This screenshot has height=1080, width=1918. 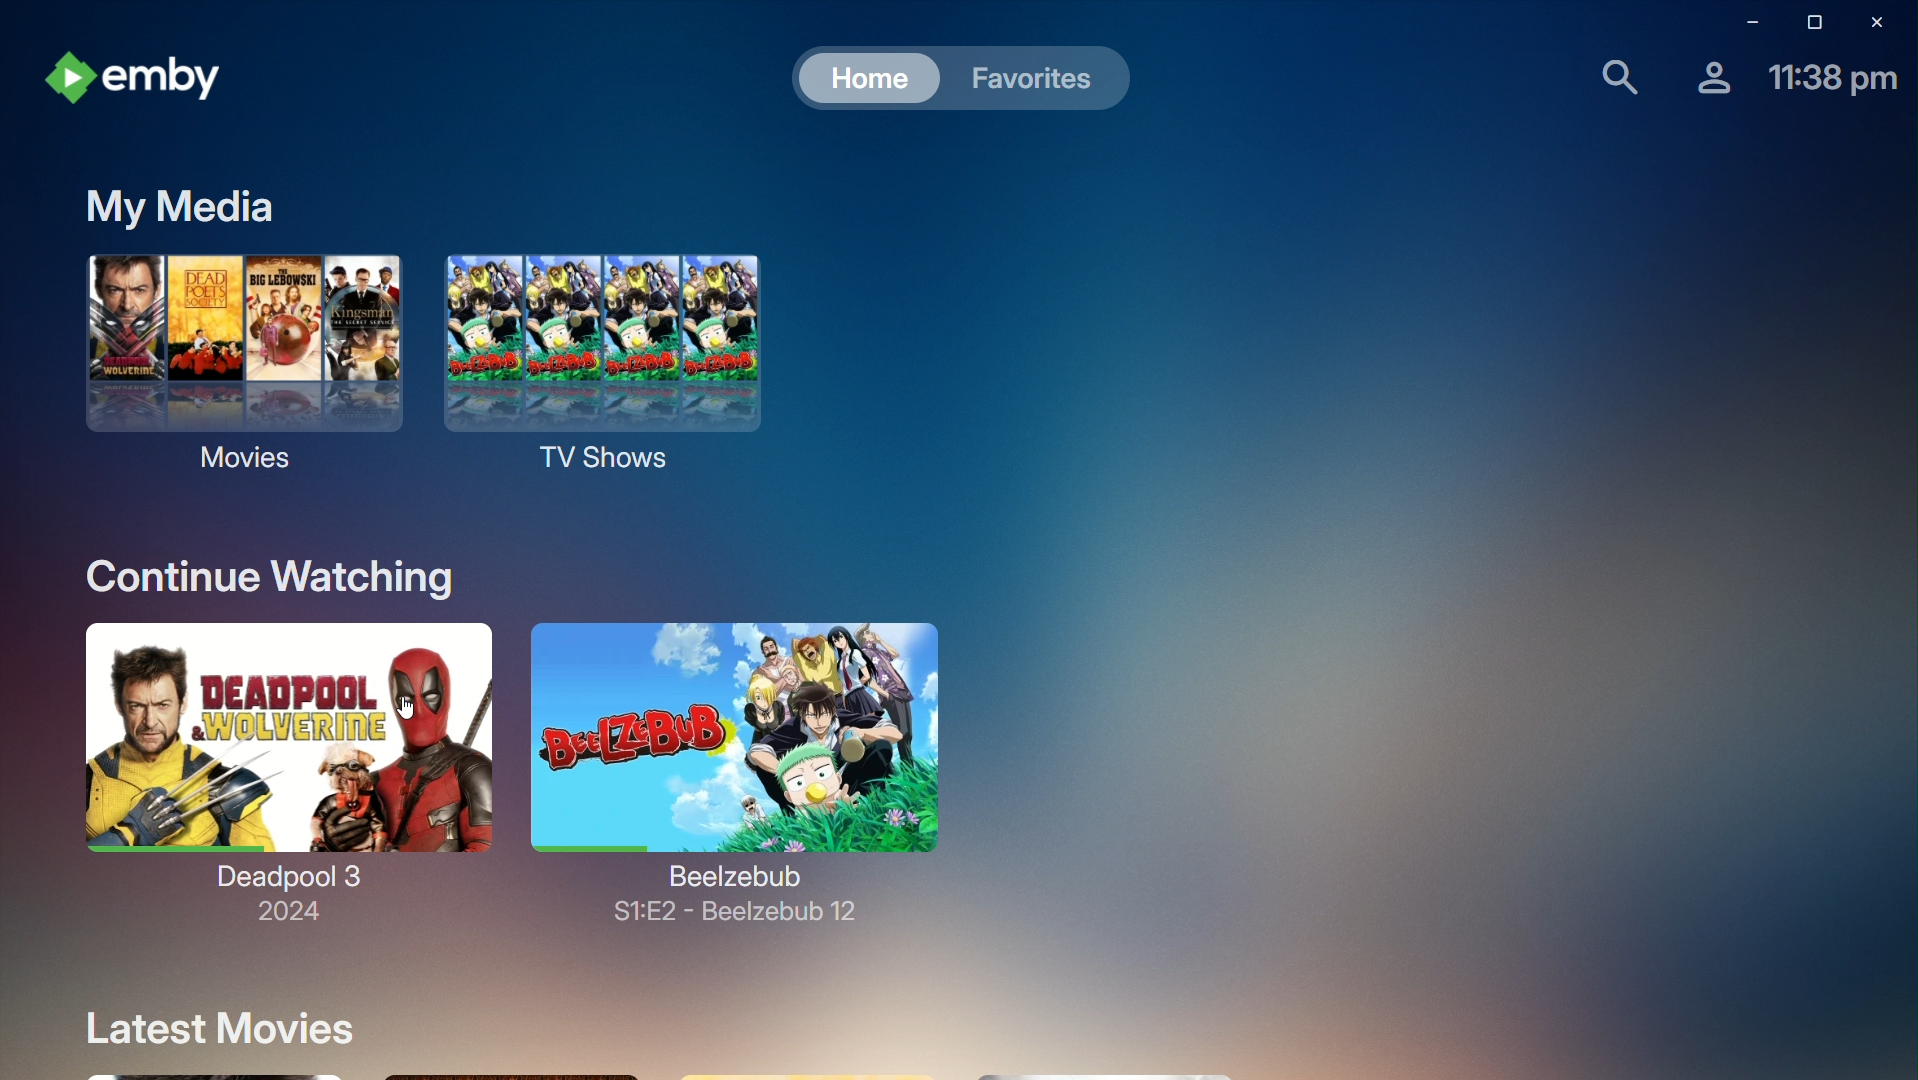 What do you see at coordinates (1806, 22) in the screenshot?
I see `Restore` at bounding box center [1806, 22].